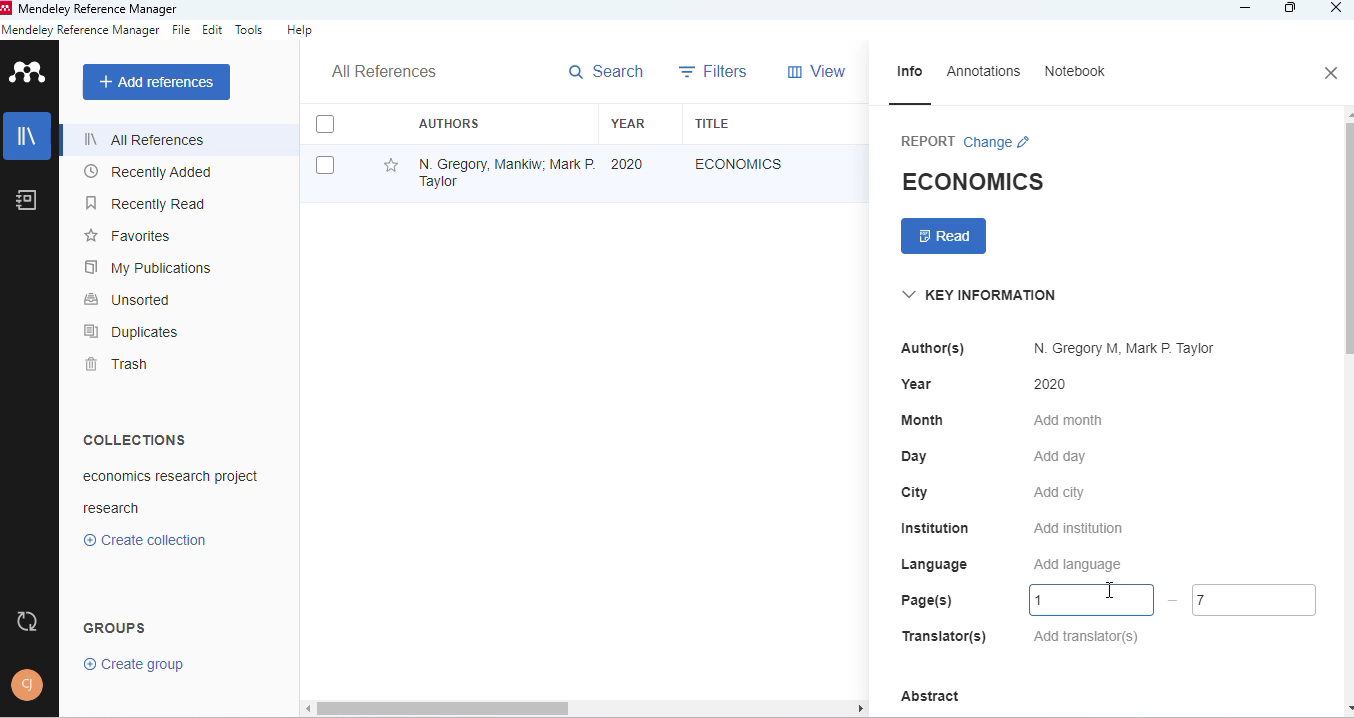 Image resolution: width=1354 pixels, height=718 pixels. Describe the element at coordinates (1050, 384) in the screenshot. I see `2020` at that location.